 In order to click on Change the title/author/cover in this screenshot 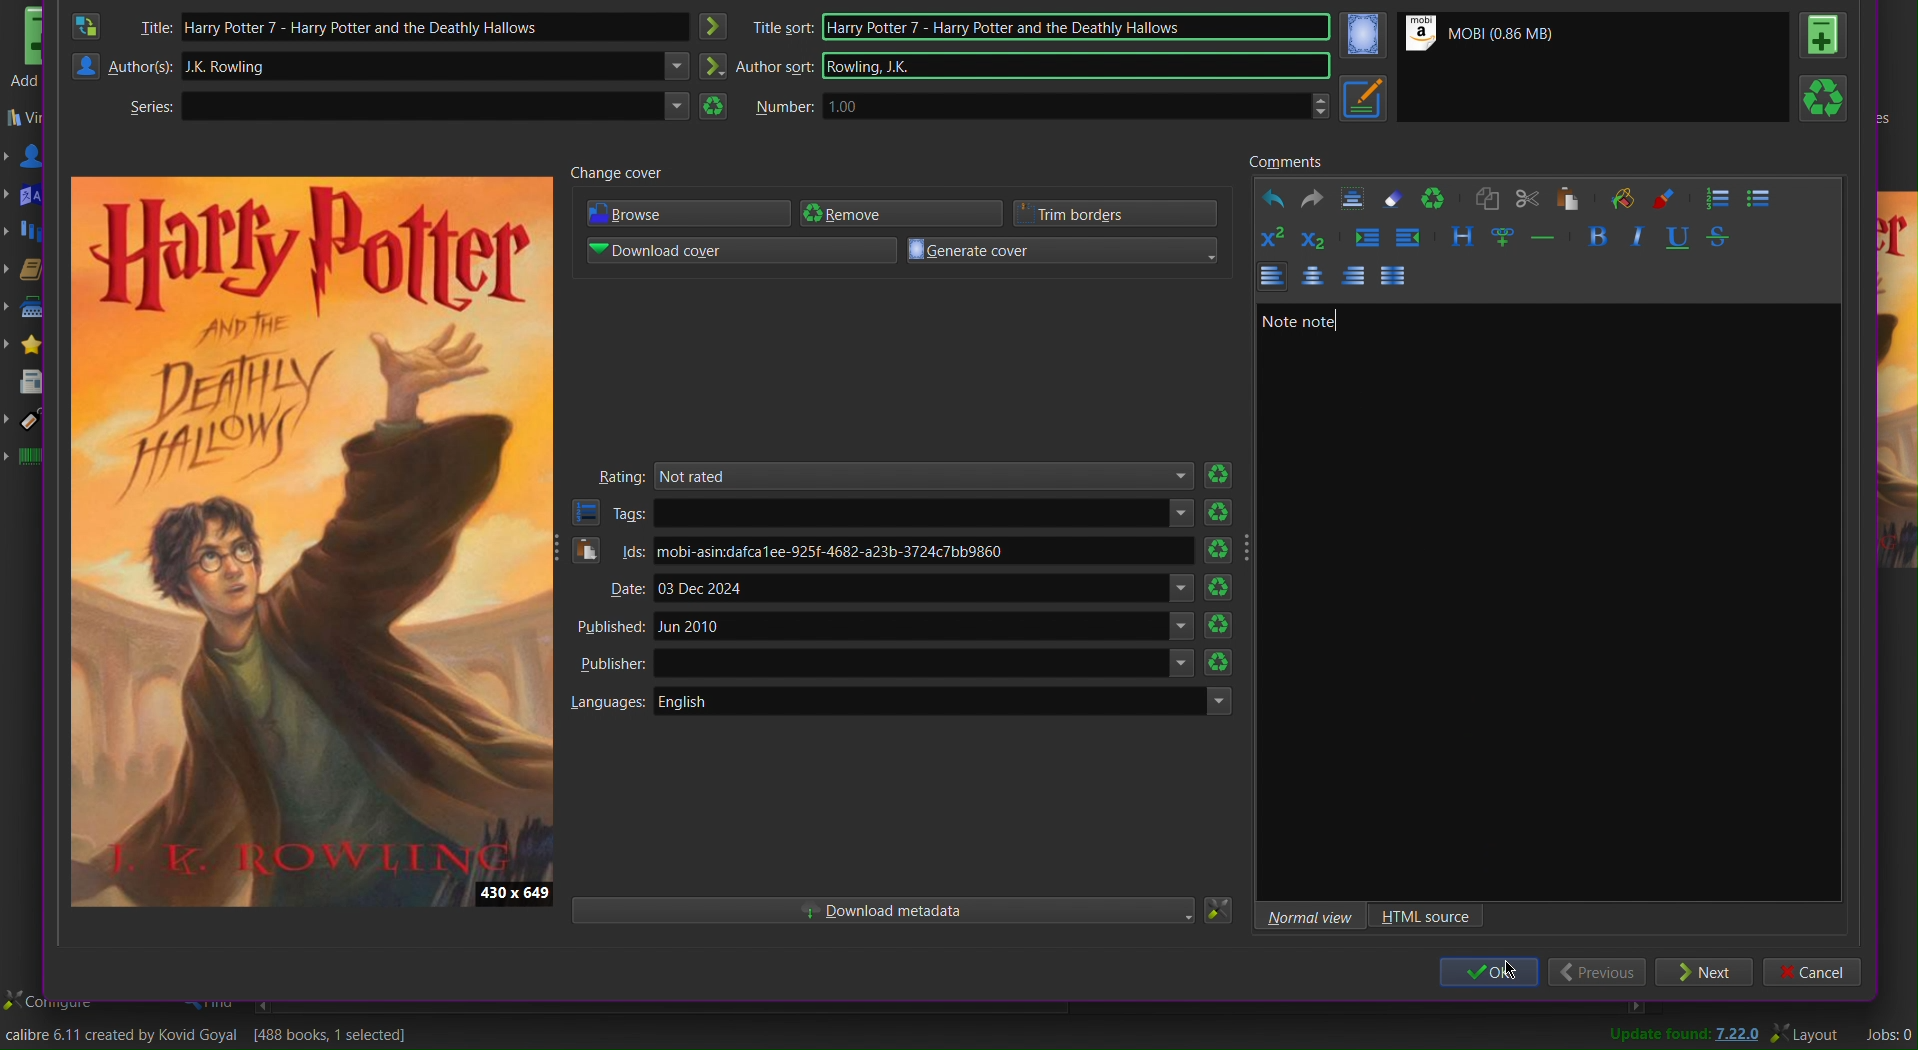, I will do `click(217, 1035)`.